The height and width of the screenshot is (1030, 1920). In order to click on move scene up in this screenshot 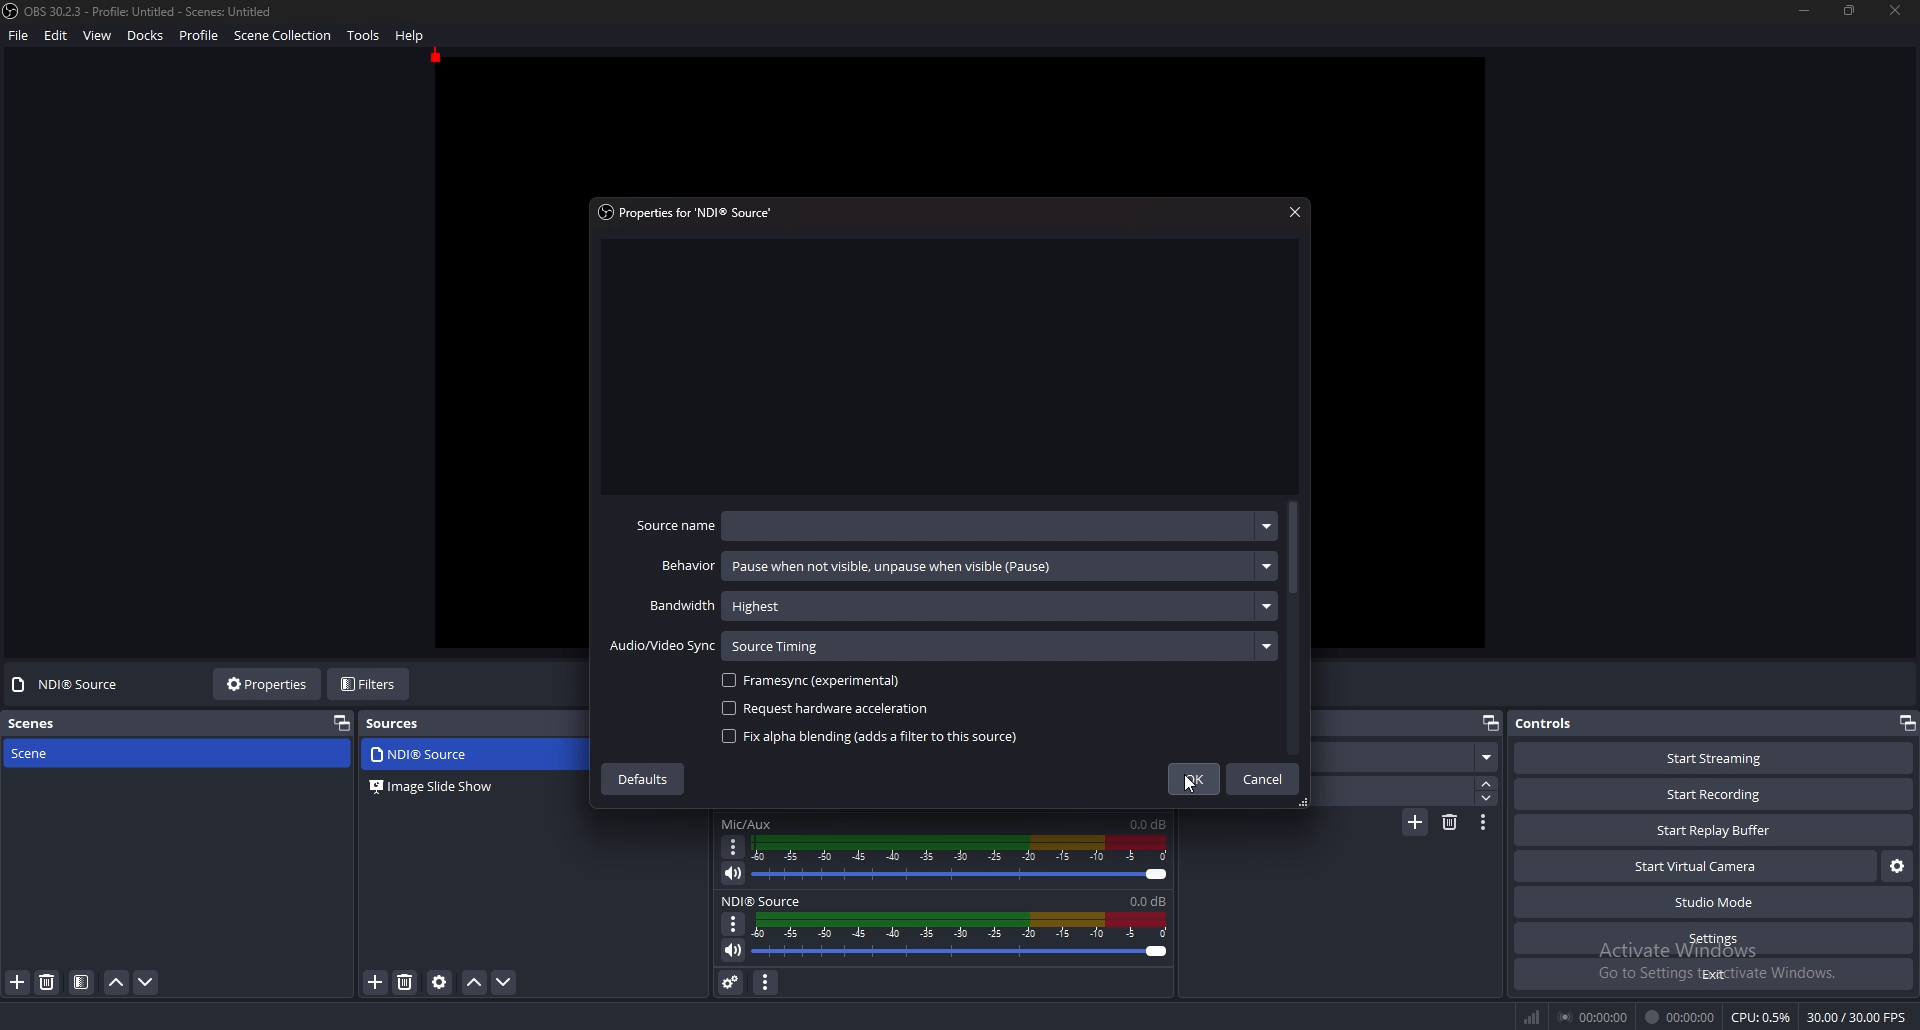, I will do `click(115, 983)`.